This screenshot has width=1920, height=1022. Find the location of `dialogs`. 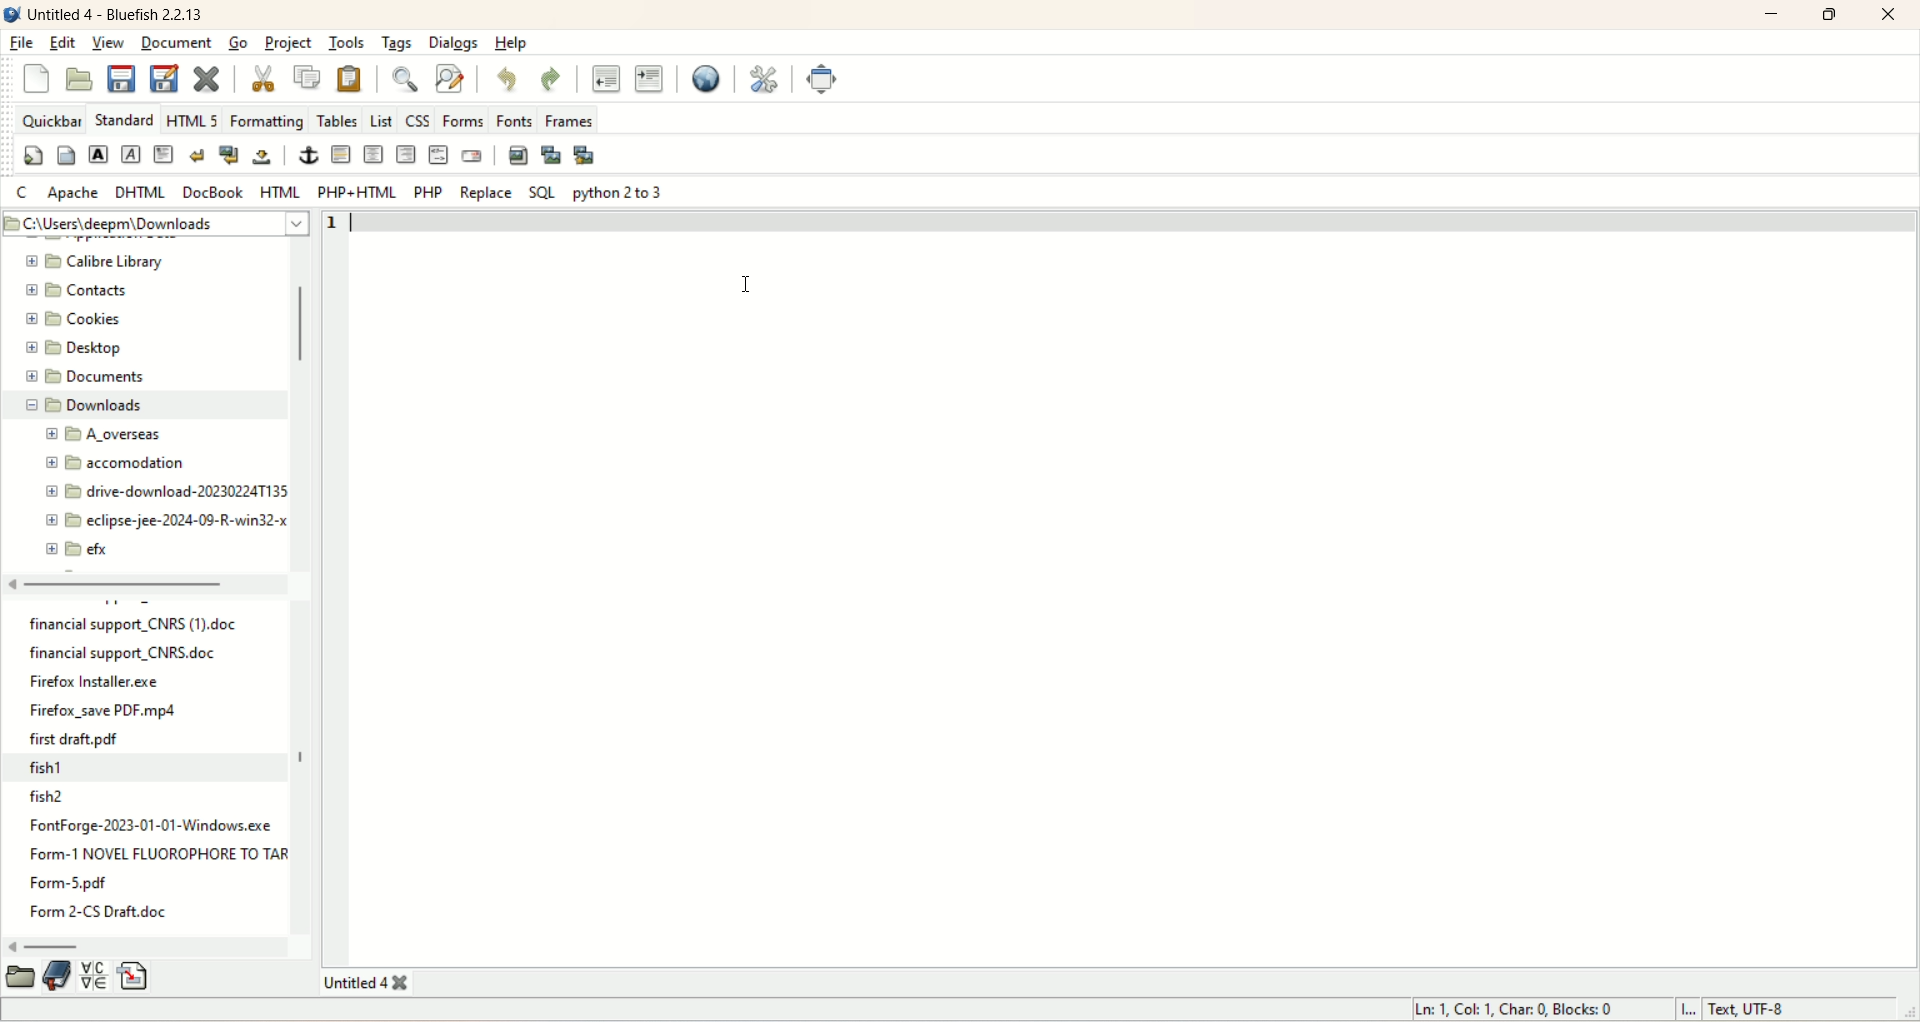

dialogs is located at coordinates (454, 45).